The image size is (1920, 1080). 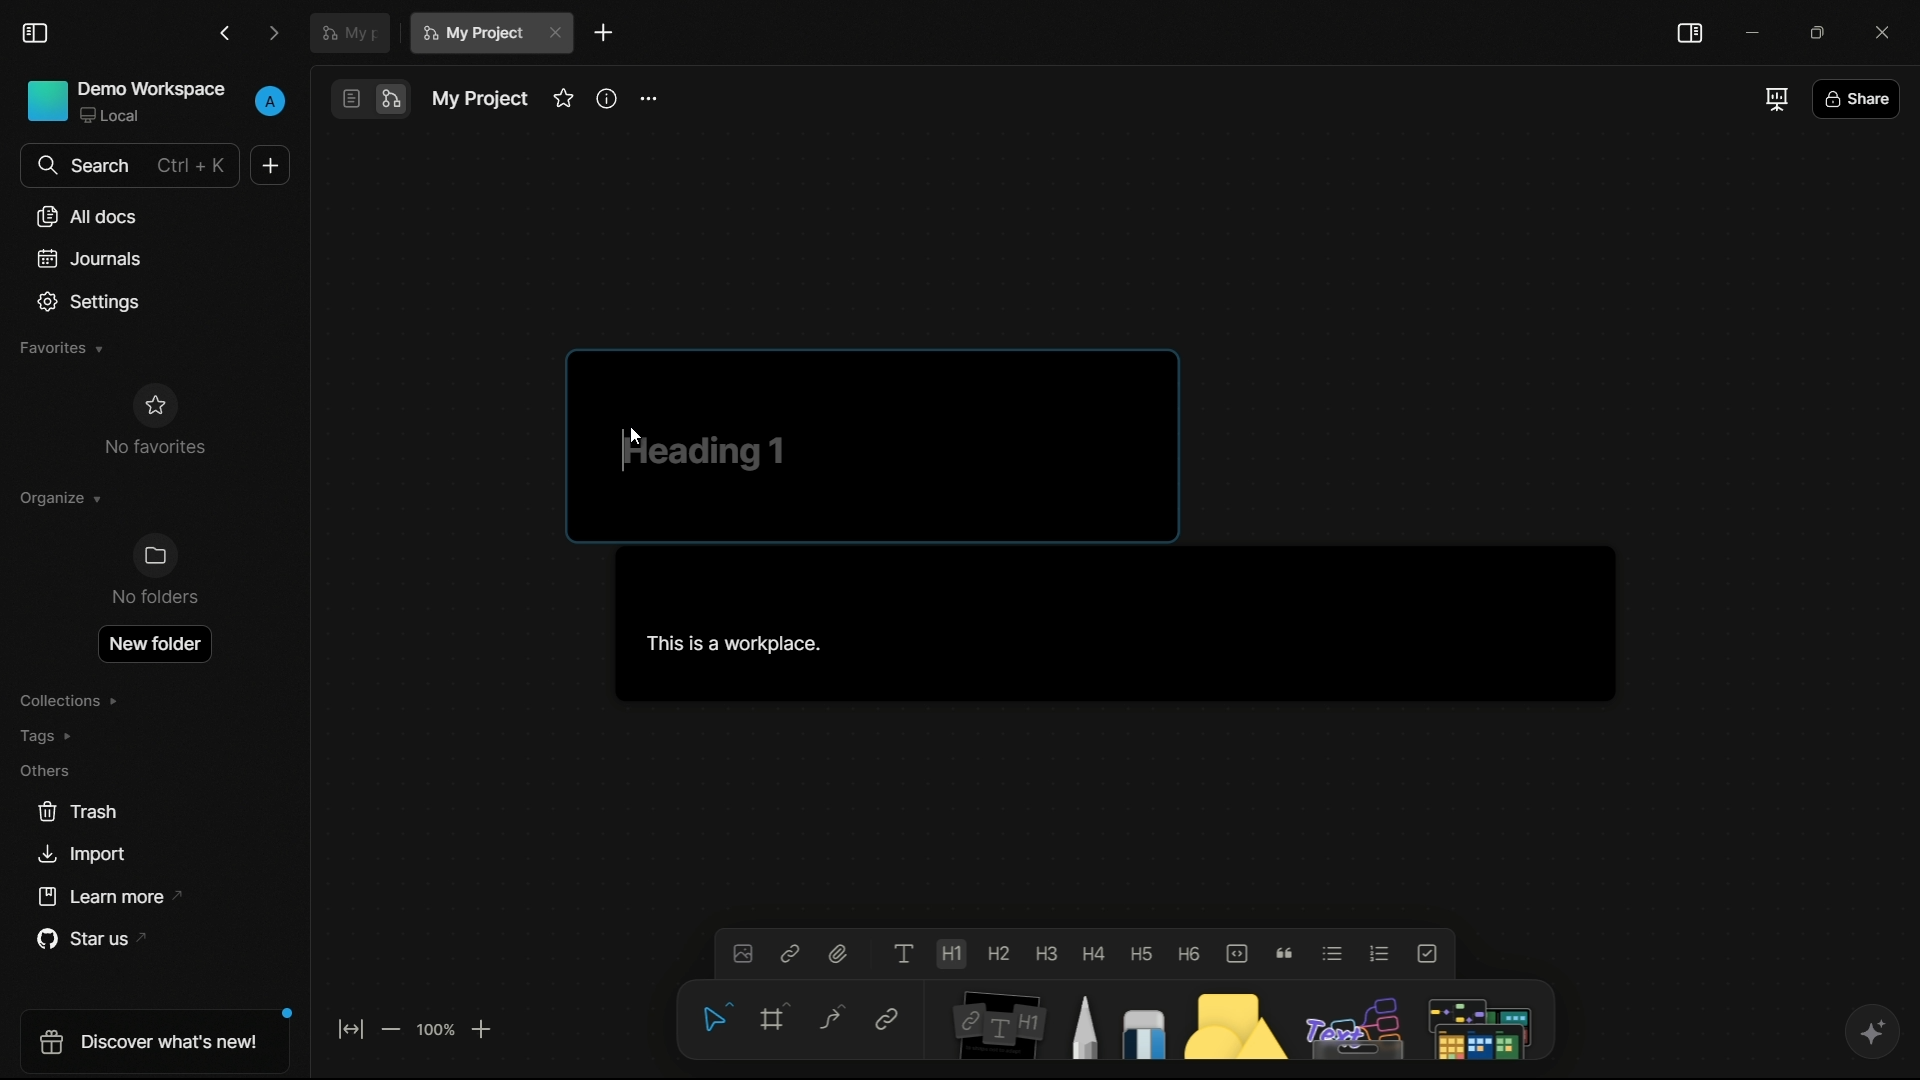 What do you see at coordinates (1479, 1021) in the screenshot?
I see `more tools` at bounding box center [1479, 1021].